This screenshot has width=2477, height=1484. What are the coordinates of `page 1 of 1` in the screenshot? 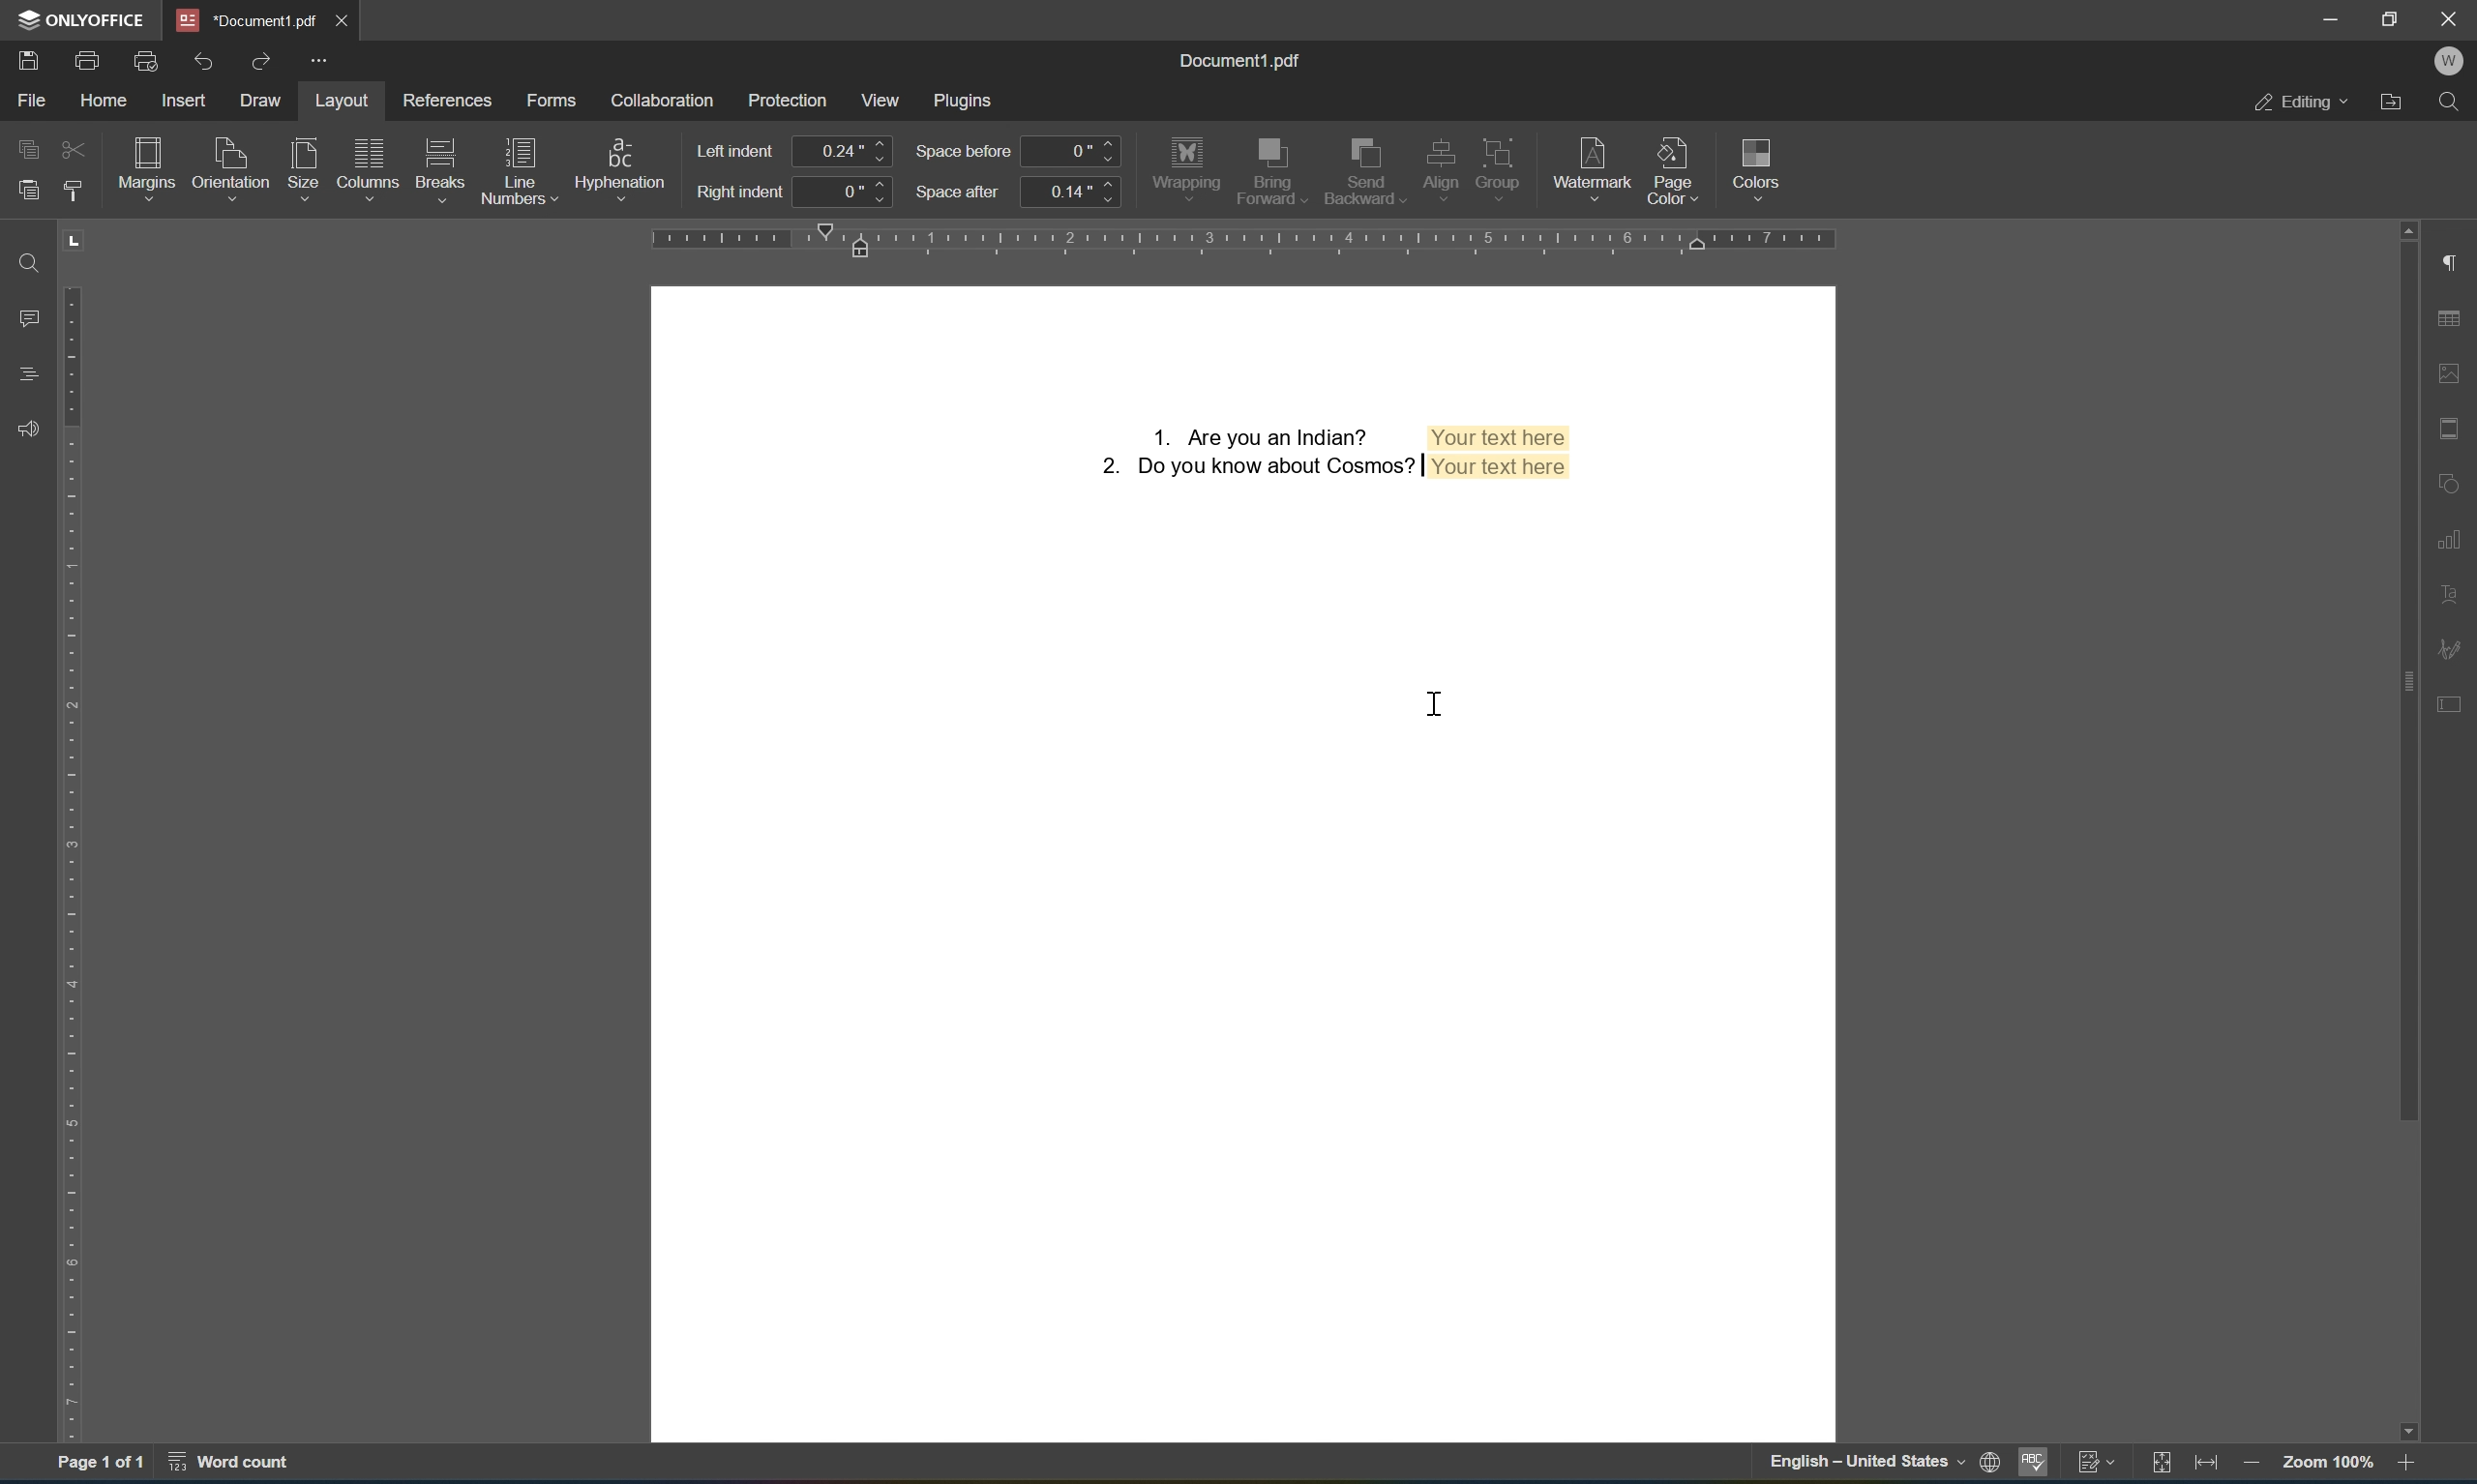 It's located at (101, 1465).